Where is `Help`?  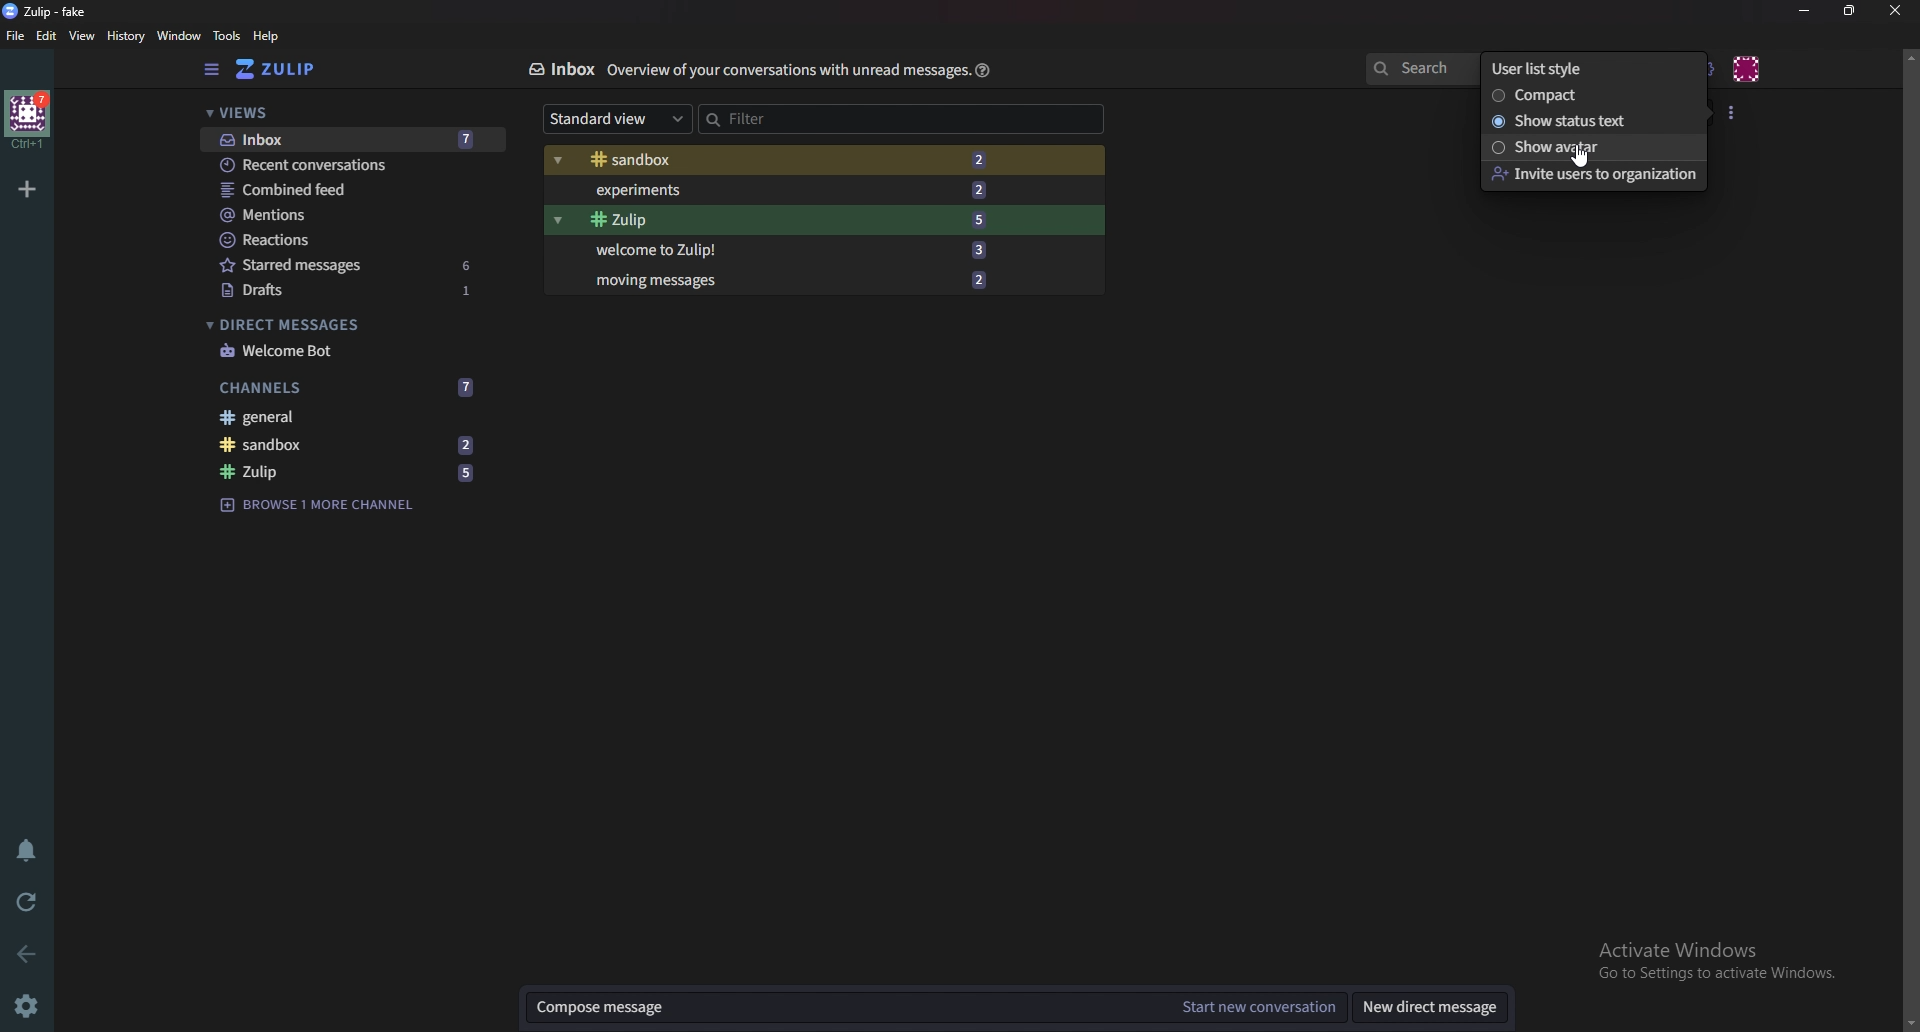
Help is located at coordinates (983, 70).